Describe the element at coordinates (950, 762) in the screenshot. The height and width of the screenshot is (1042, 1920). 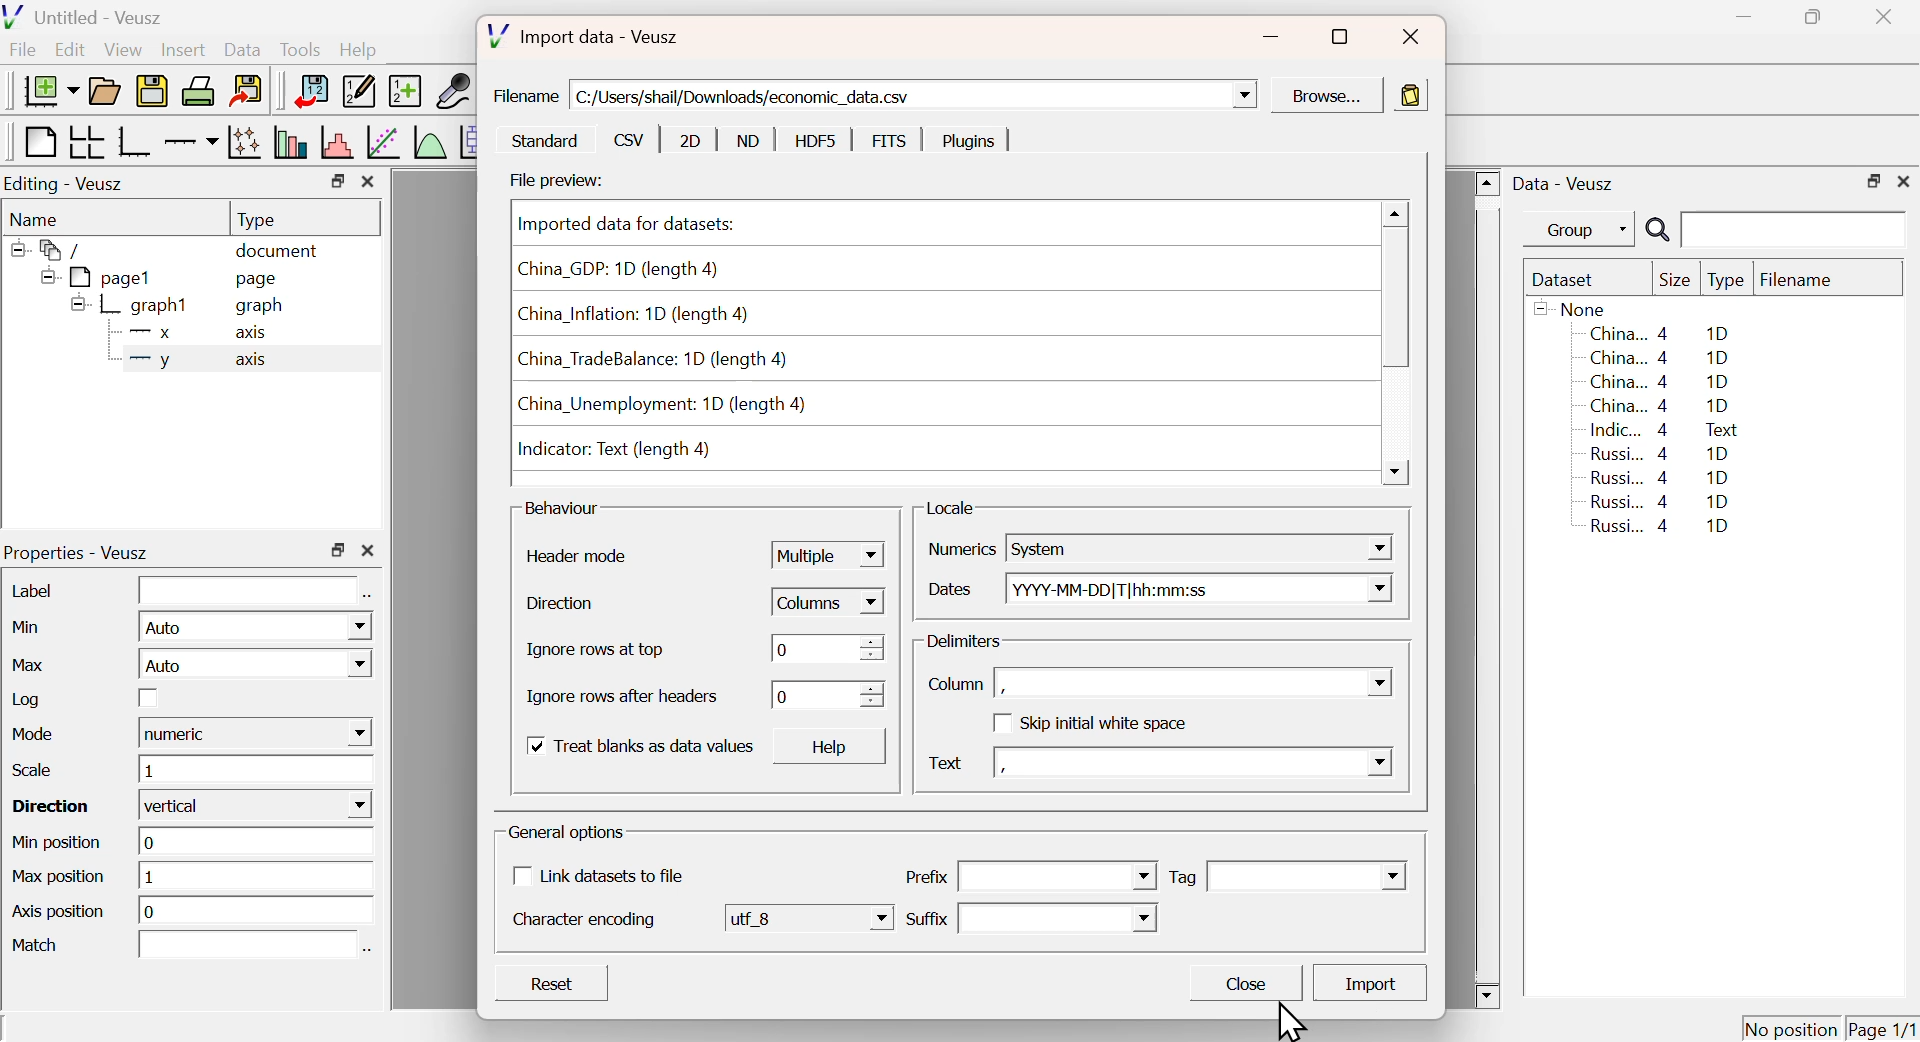
I see `Text` at that location.